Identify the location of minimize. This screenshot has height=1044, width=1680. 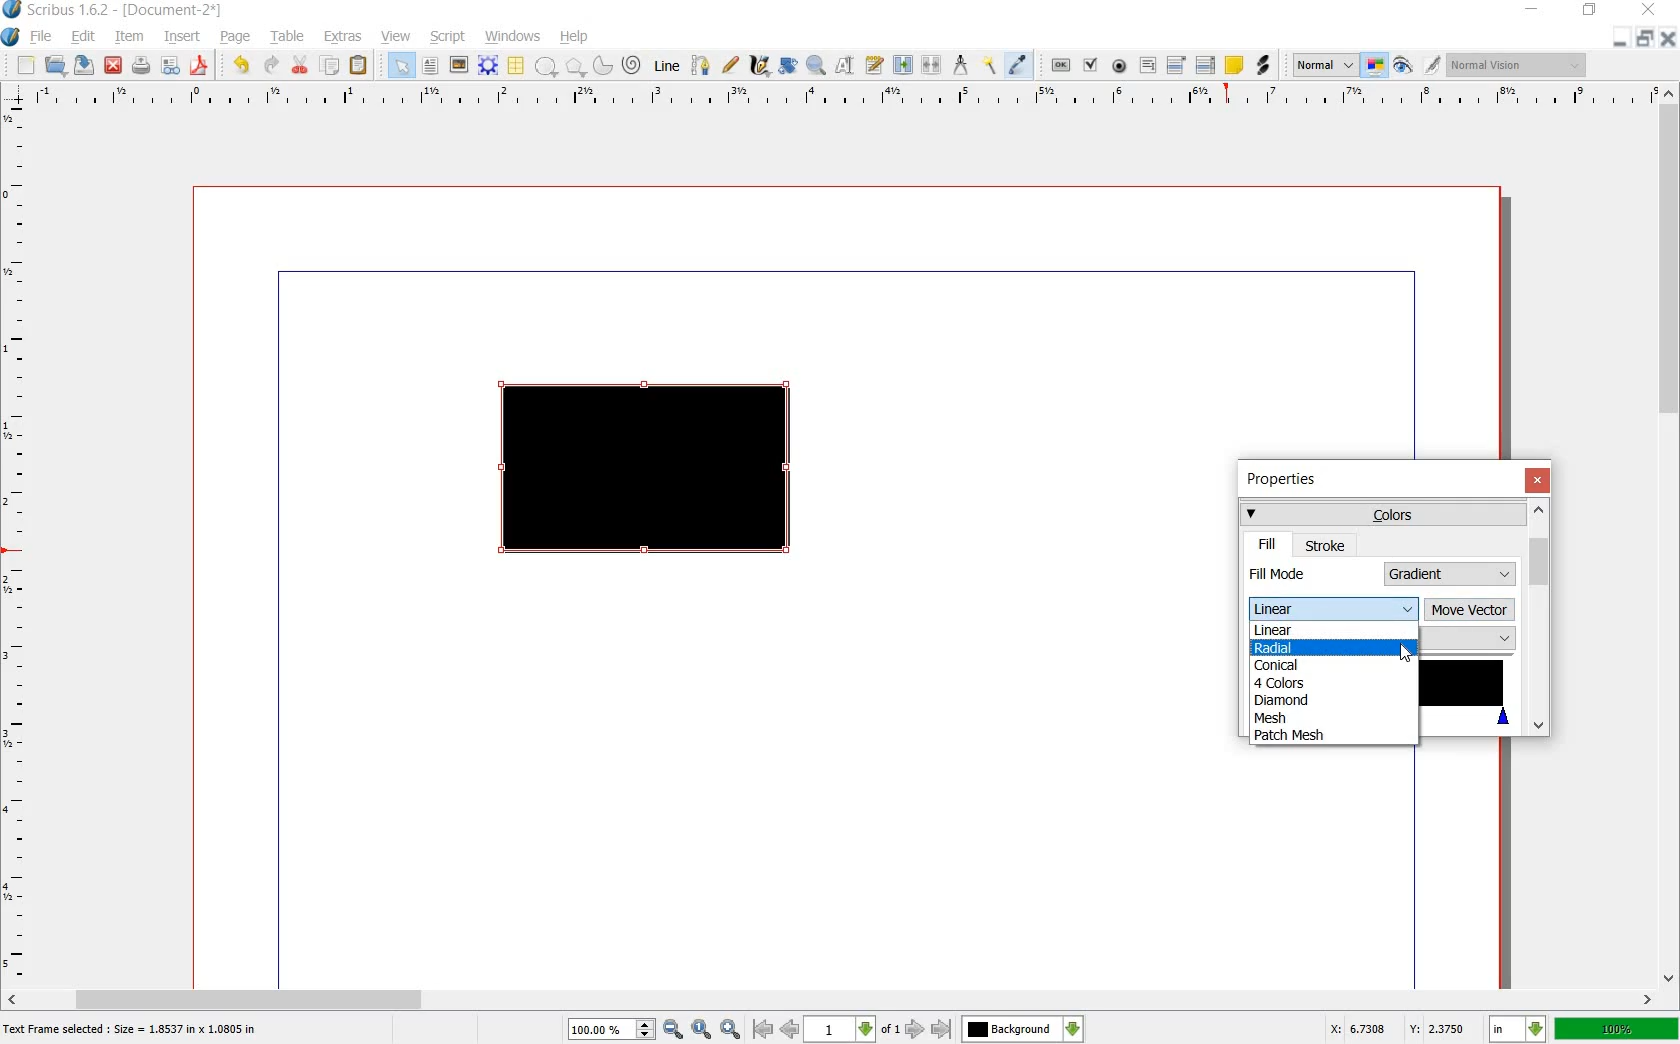
(1533, 10).